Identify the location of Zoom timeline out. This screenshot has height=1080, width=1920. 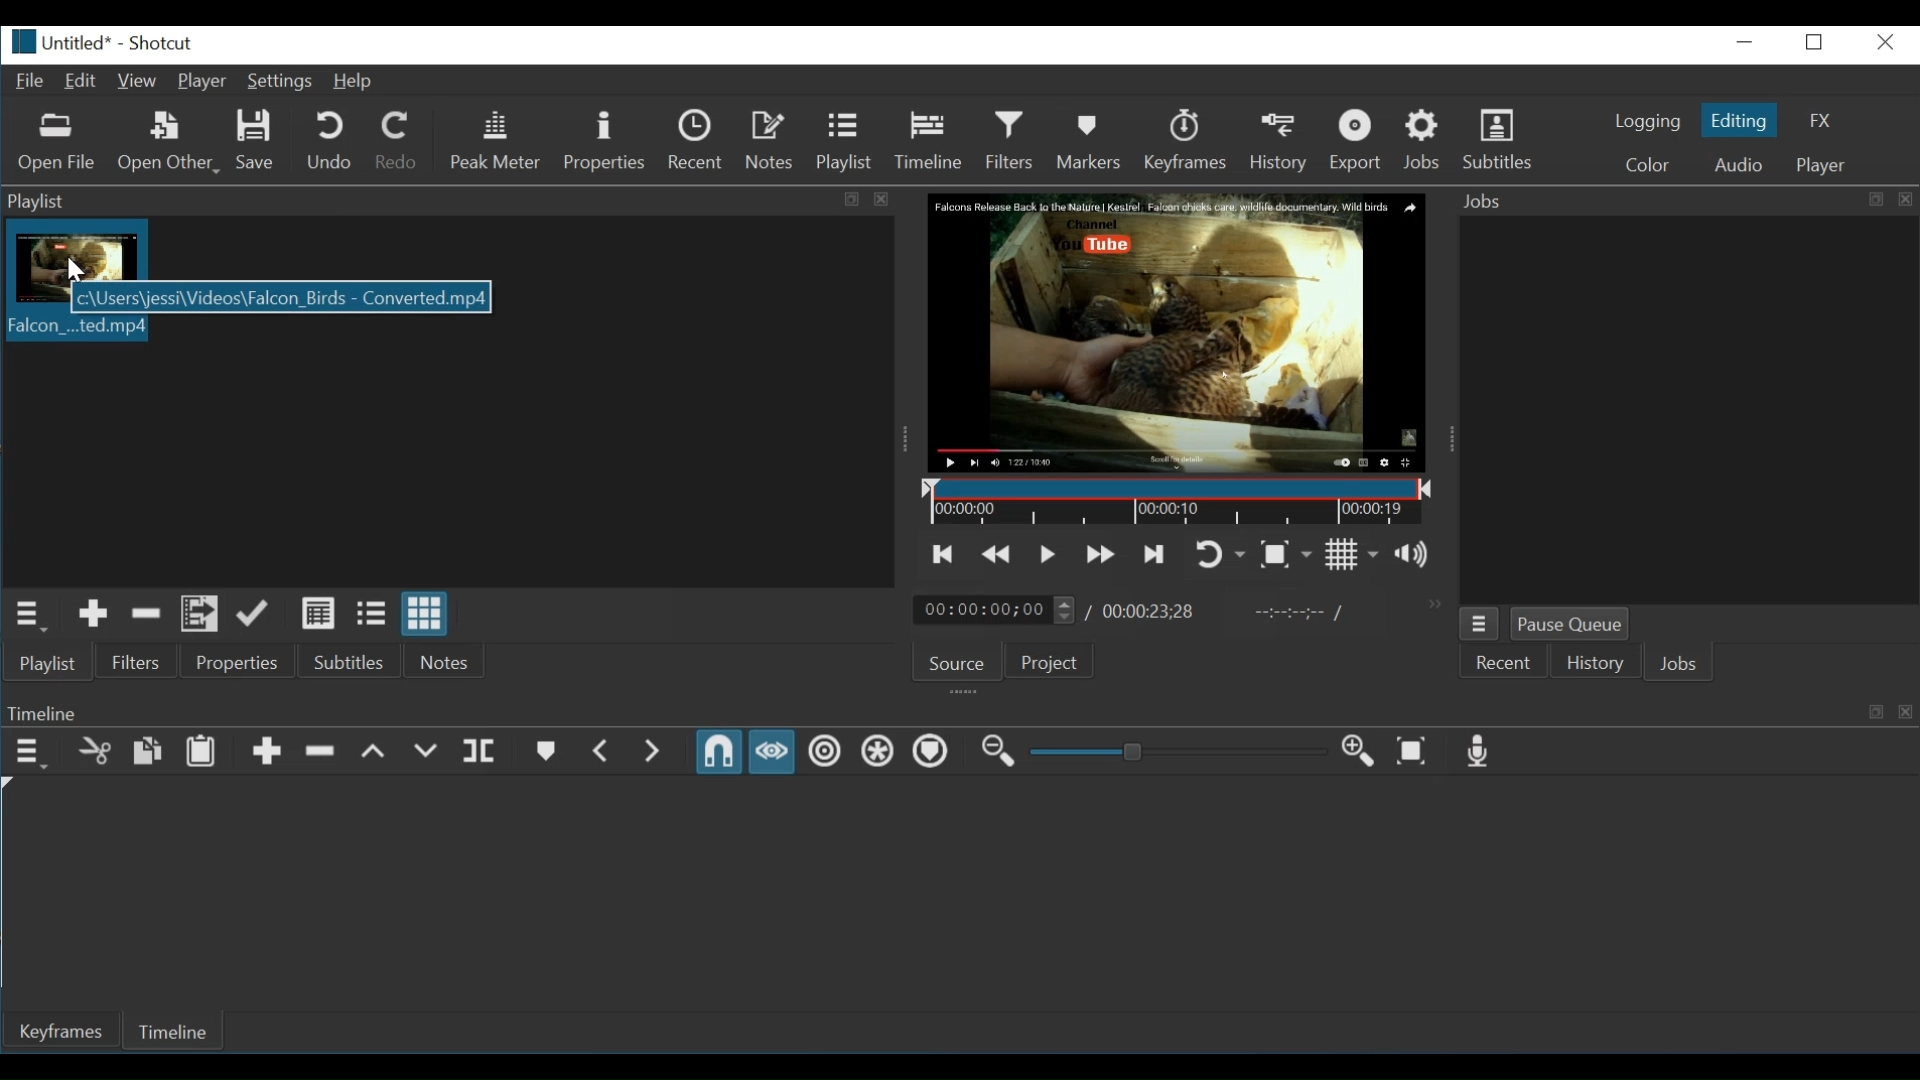
(997, 752).